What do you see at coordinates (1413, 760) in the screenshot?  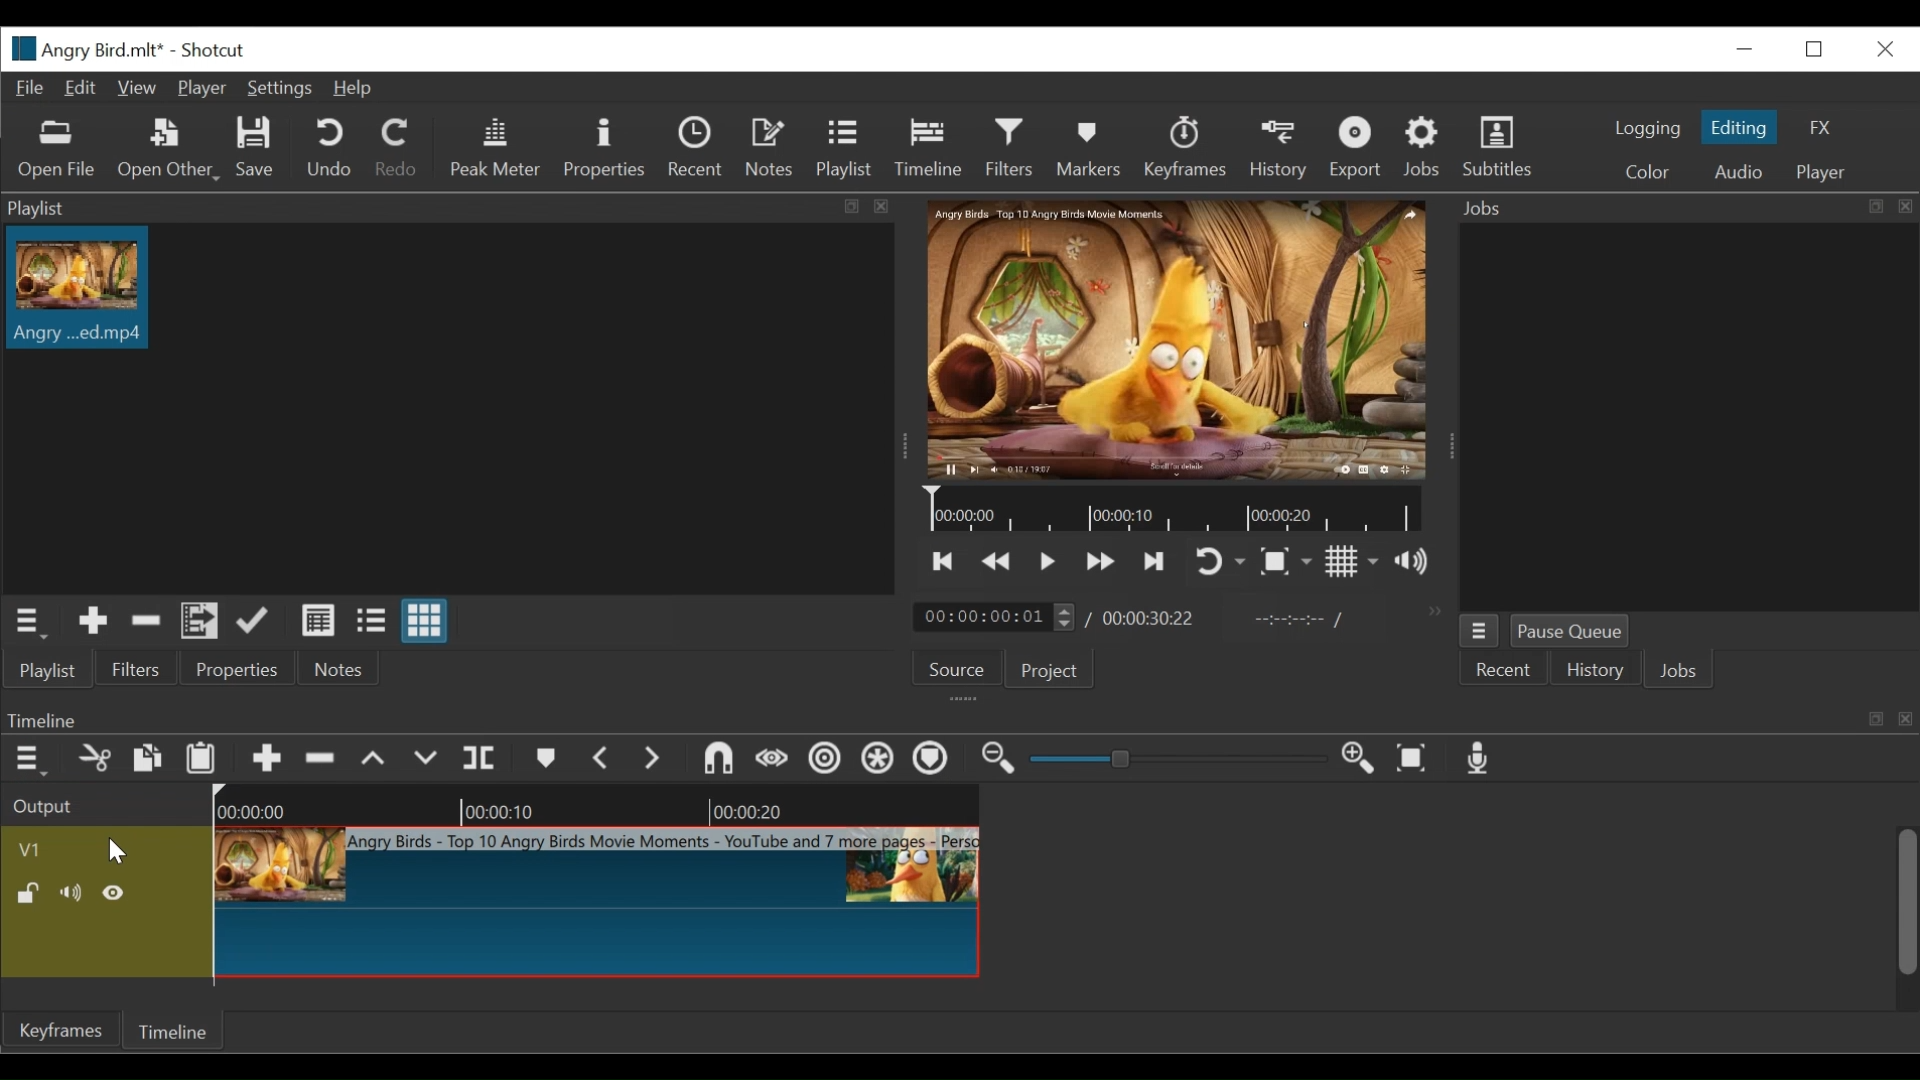 I see `Zoom timeline to fit` at bounding box center [1413, 760].